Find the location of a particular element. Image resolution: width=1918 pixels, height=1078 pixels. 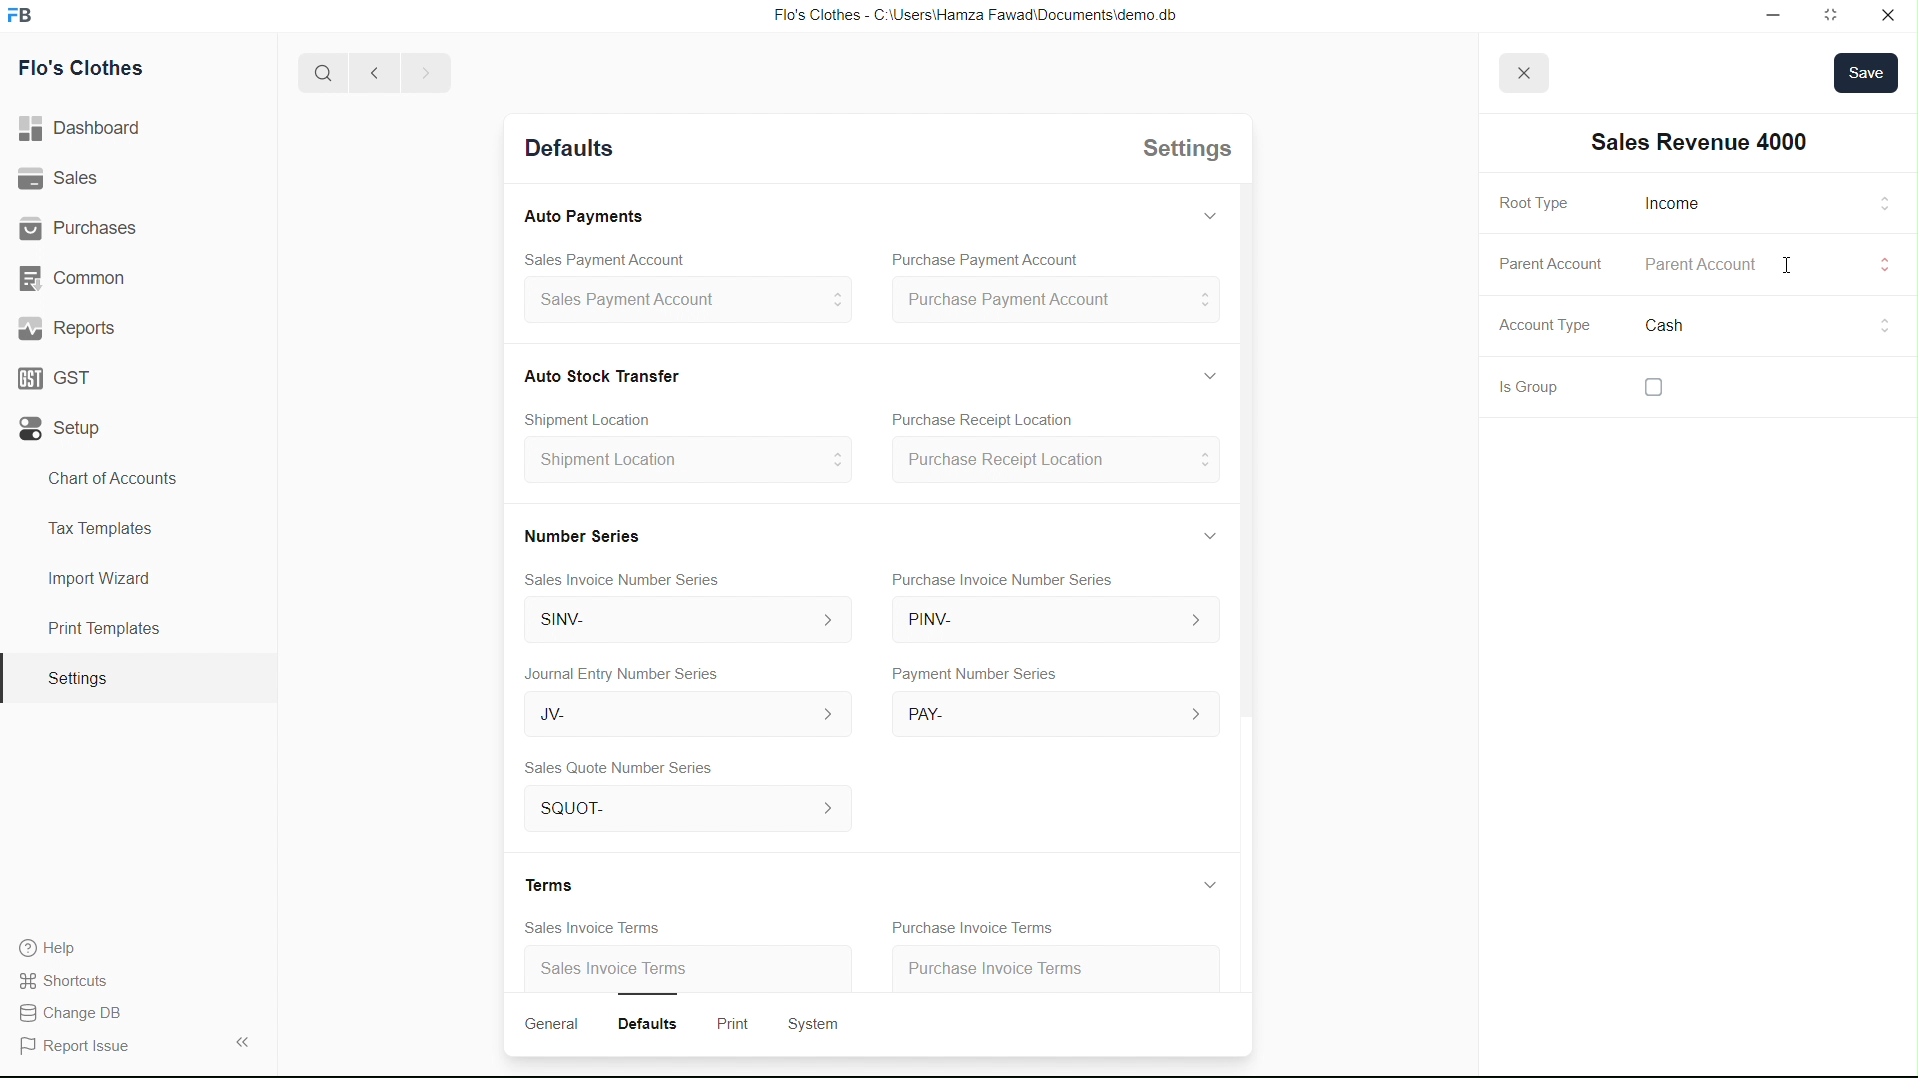

Flo's Clothes is located at coordinates (90, 71).